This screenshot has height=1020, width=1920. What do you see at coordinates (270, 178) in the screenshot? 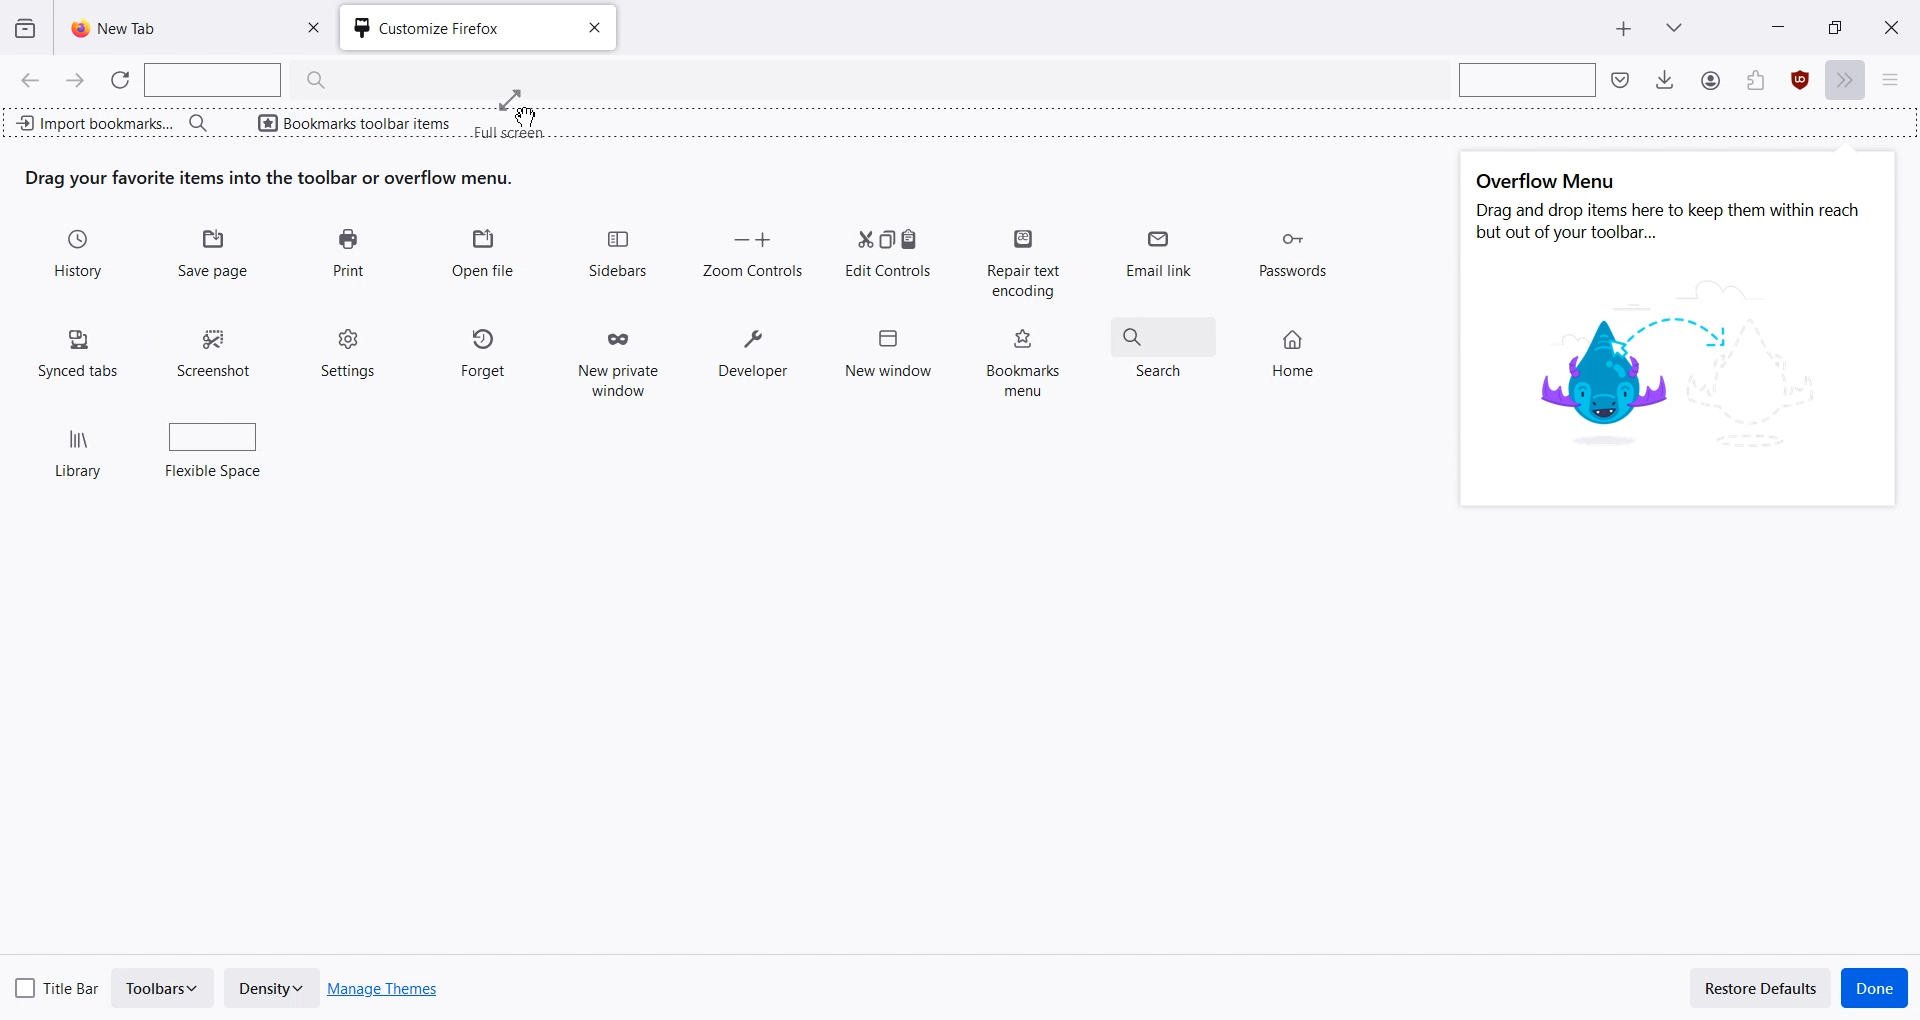
I see `Text` at bounding box center [270, 178].